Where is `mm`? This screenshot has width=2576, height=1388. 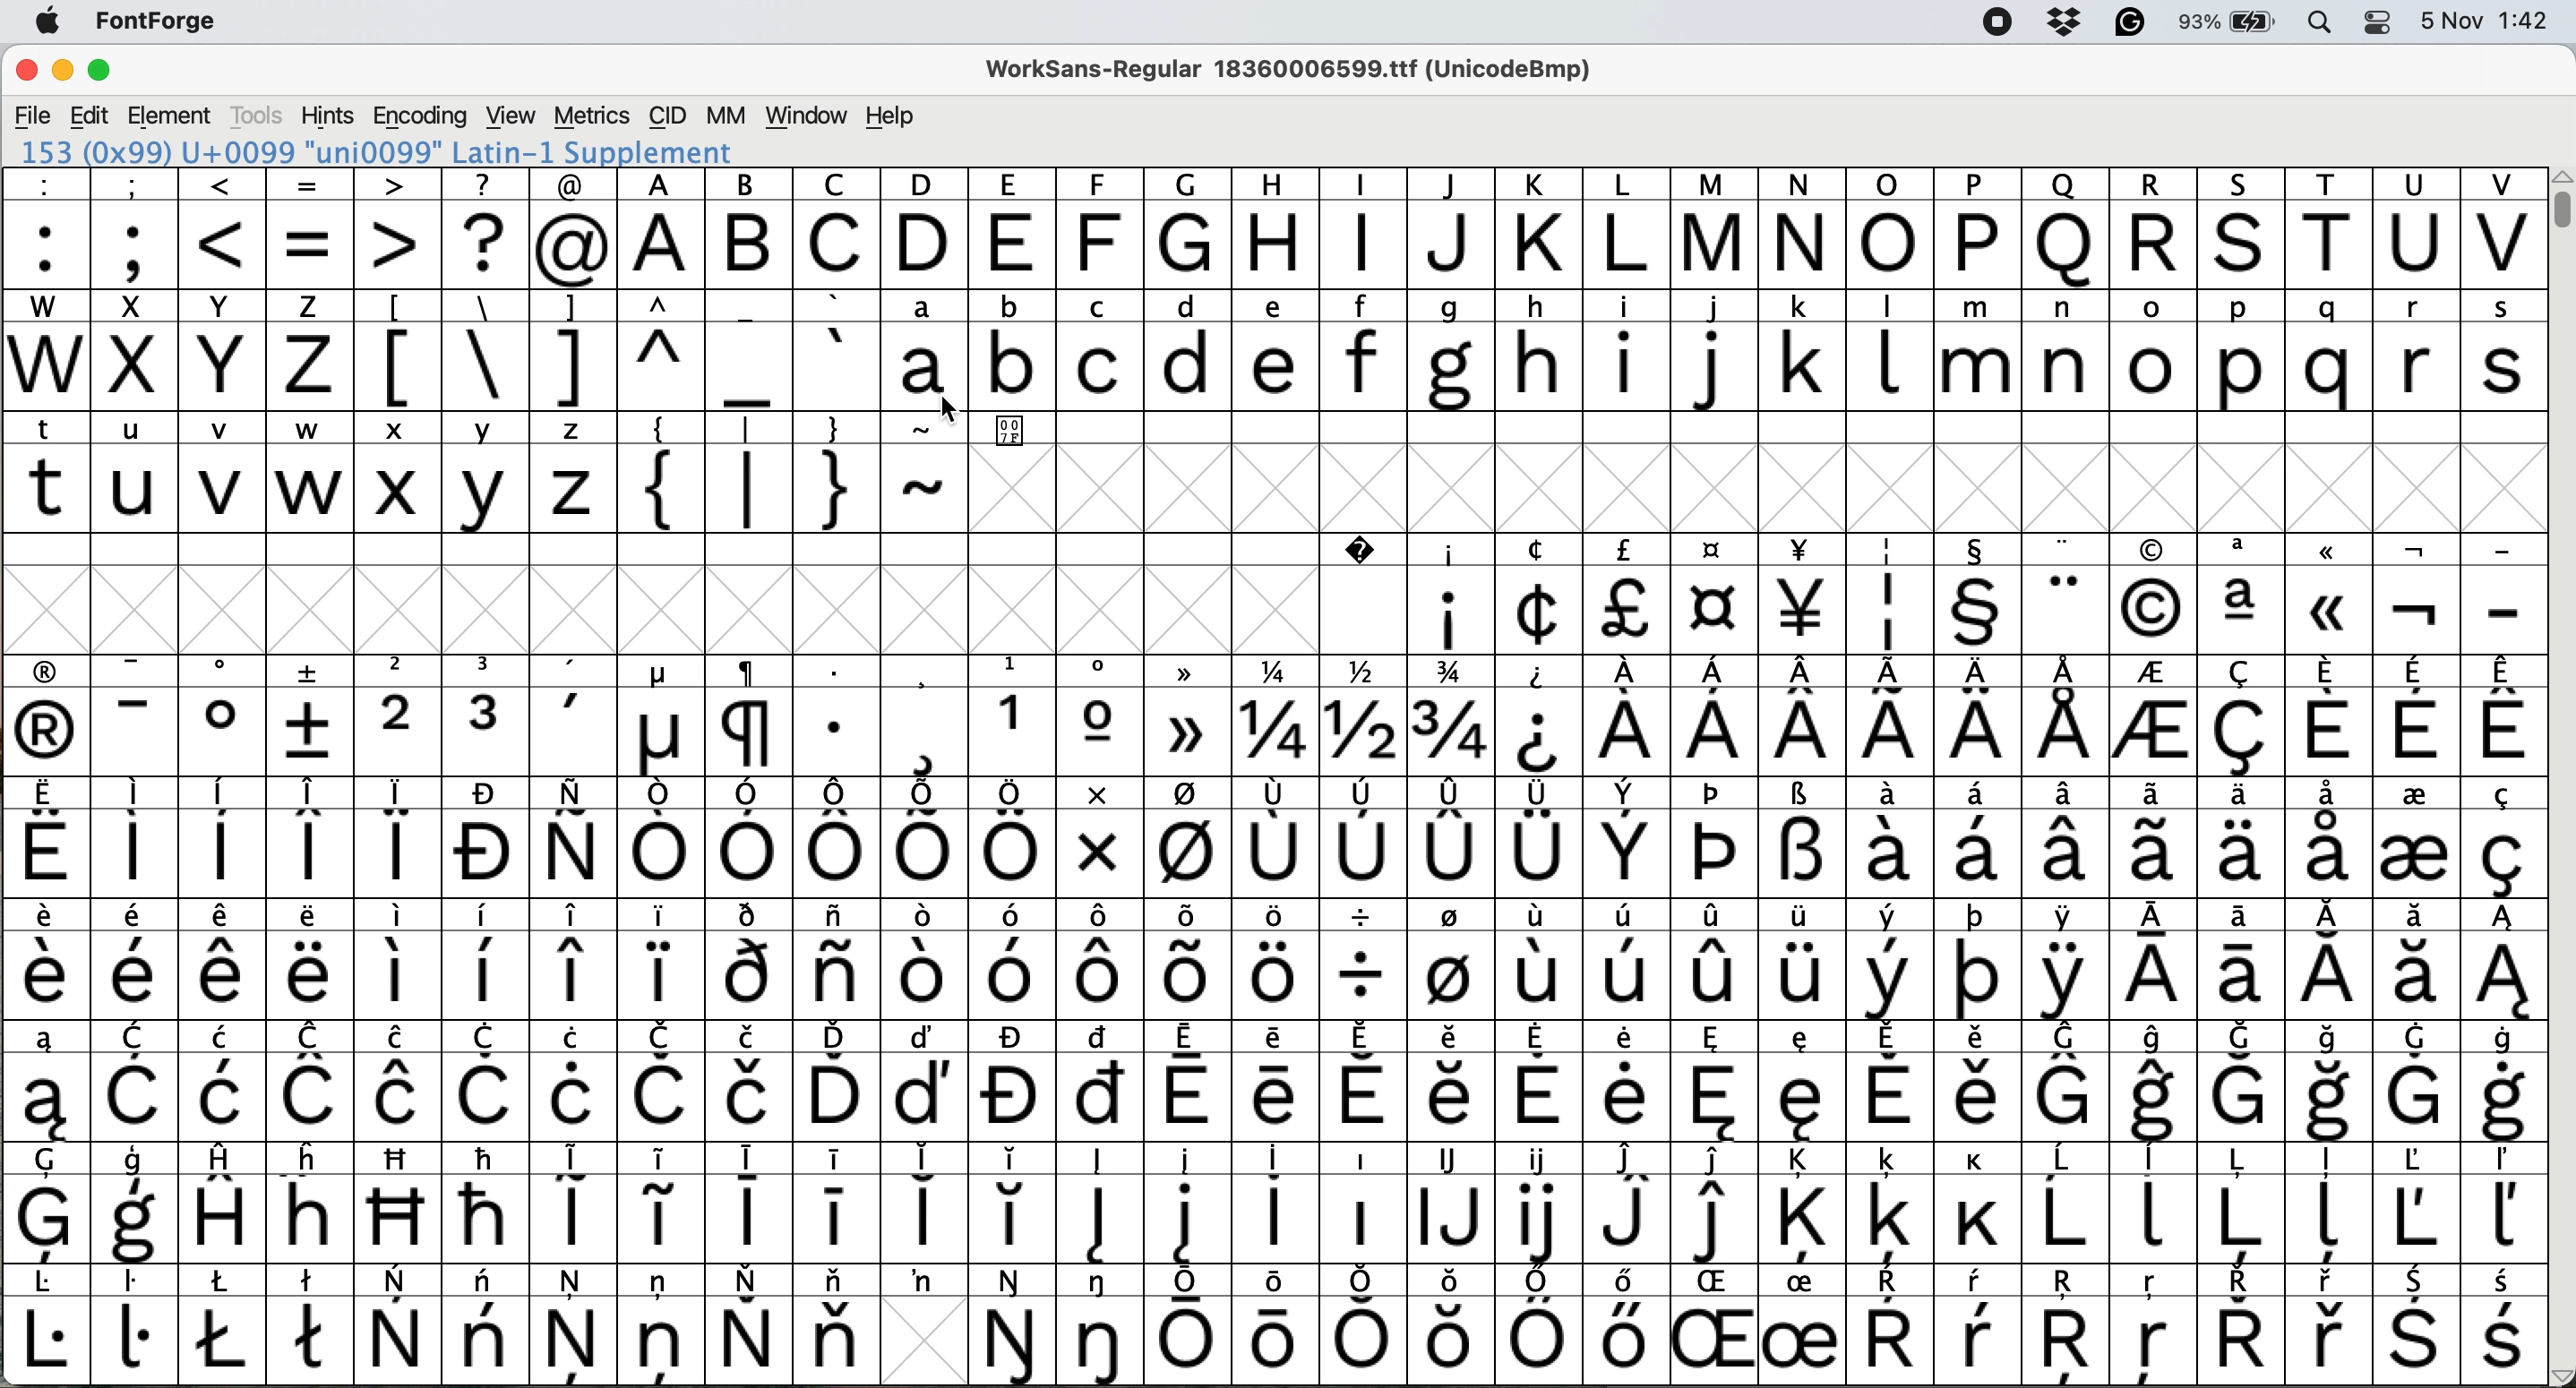
mm is located at coordinates (725, 115).